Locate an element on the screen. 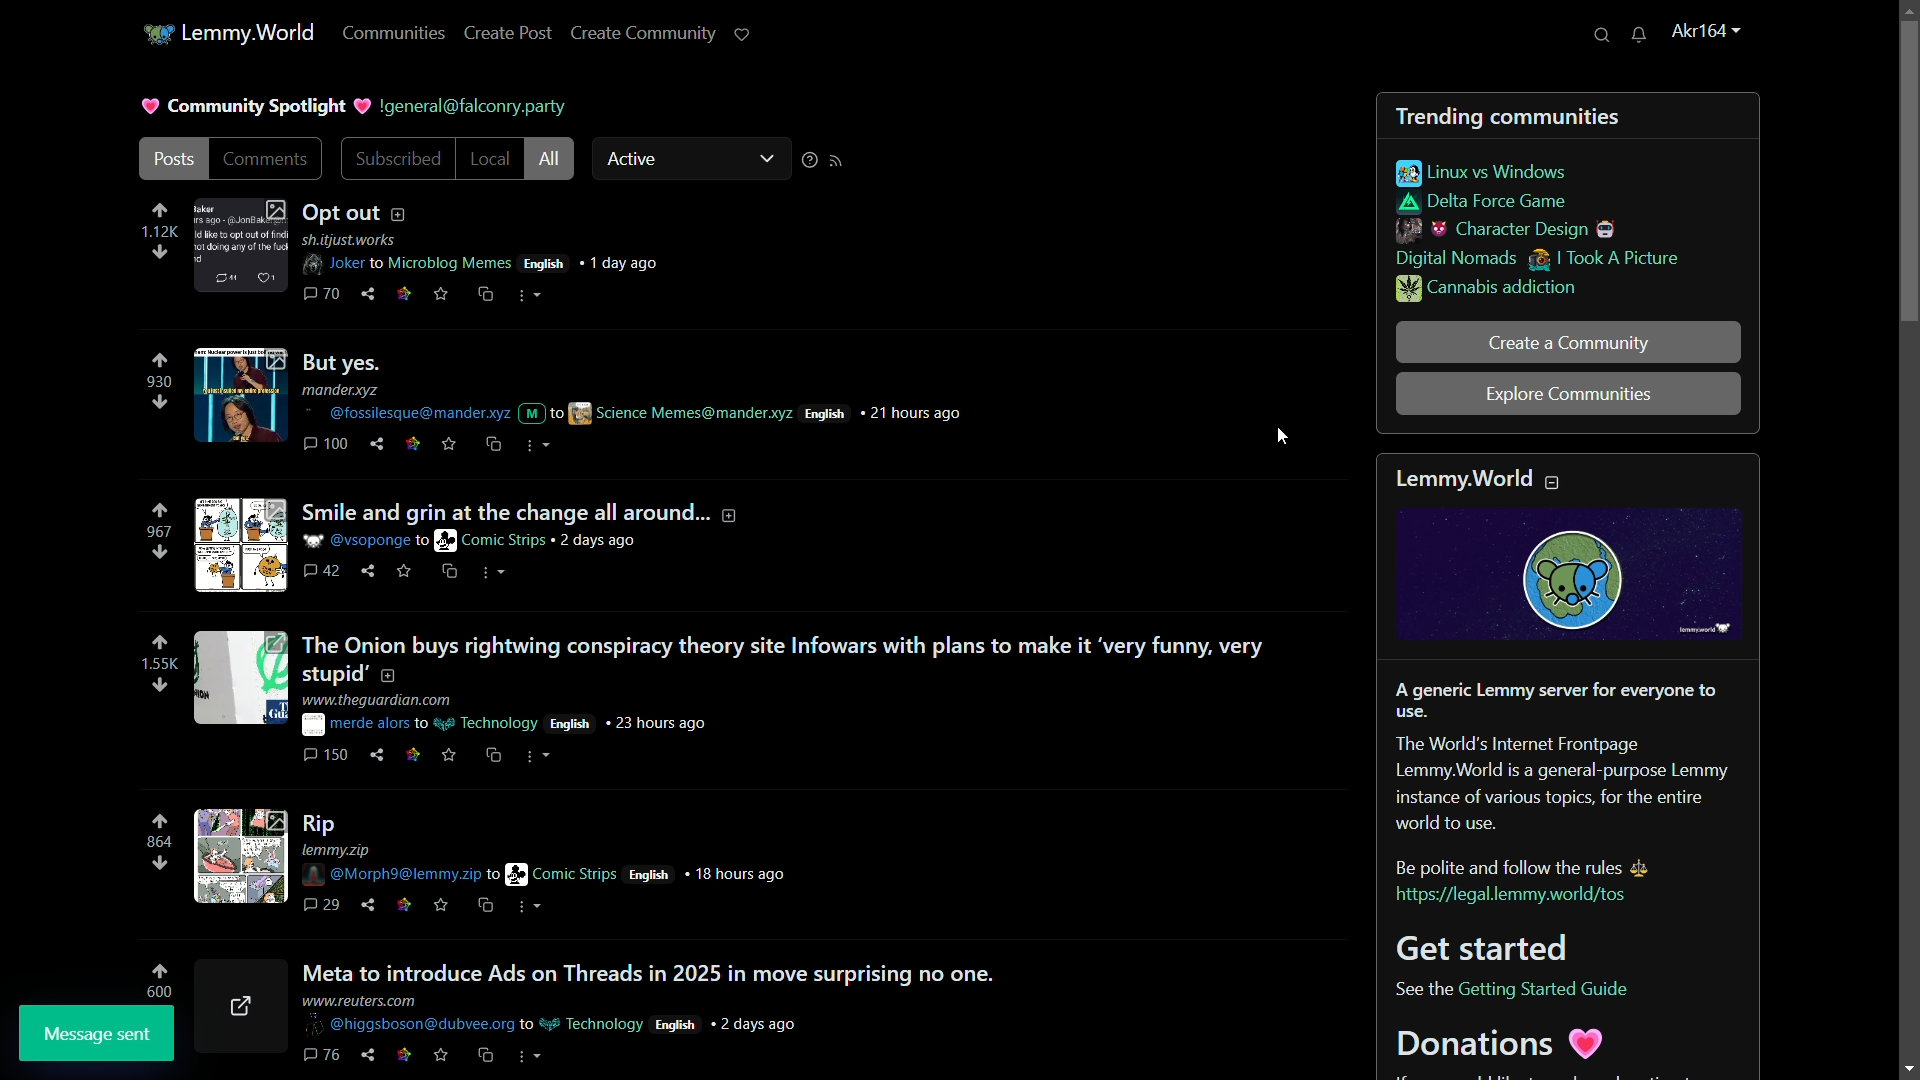 This screenshot has height=1080, width=1920. post details is located at coordinates (651, 542).